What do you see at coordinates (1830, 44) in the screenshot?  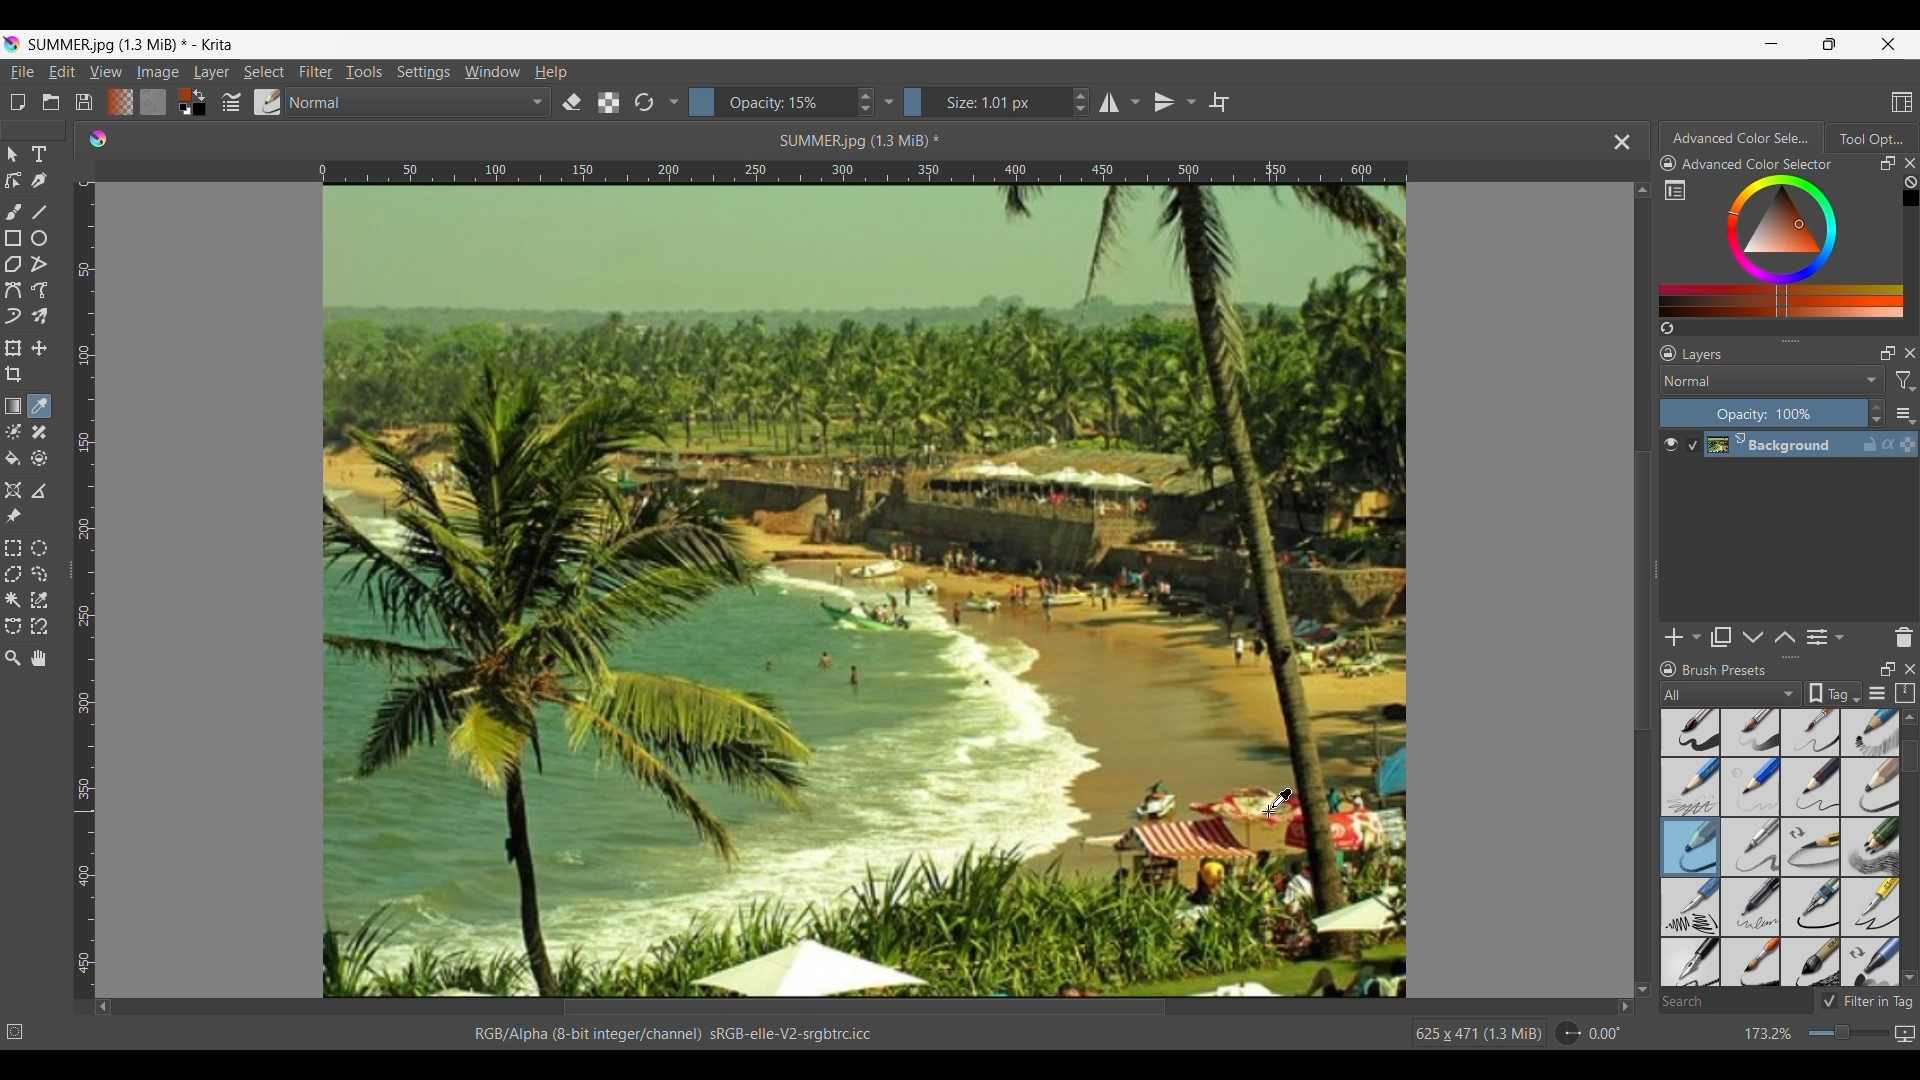 I see `Show interface in smaller tab` at bounding box center [1830, 44].